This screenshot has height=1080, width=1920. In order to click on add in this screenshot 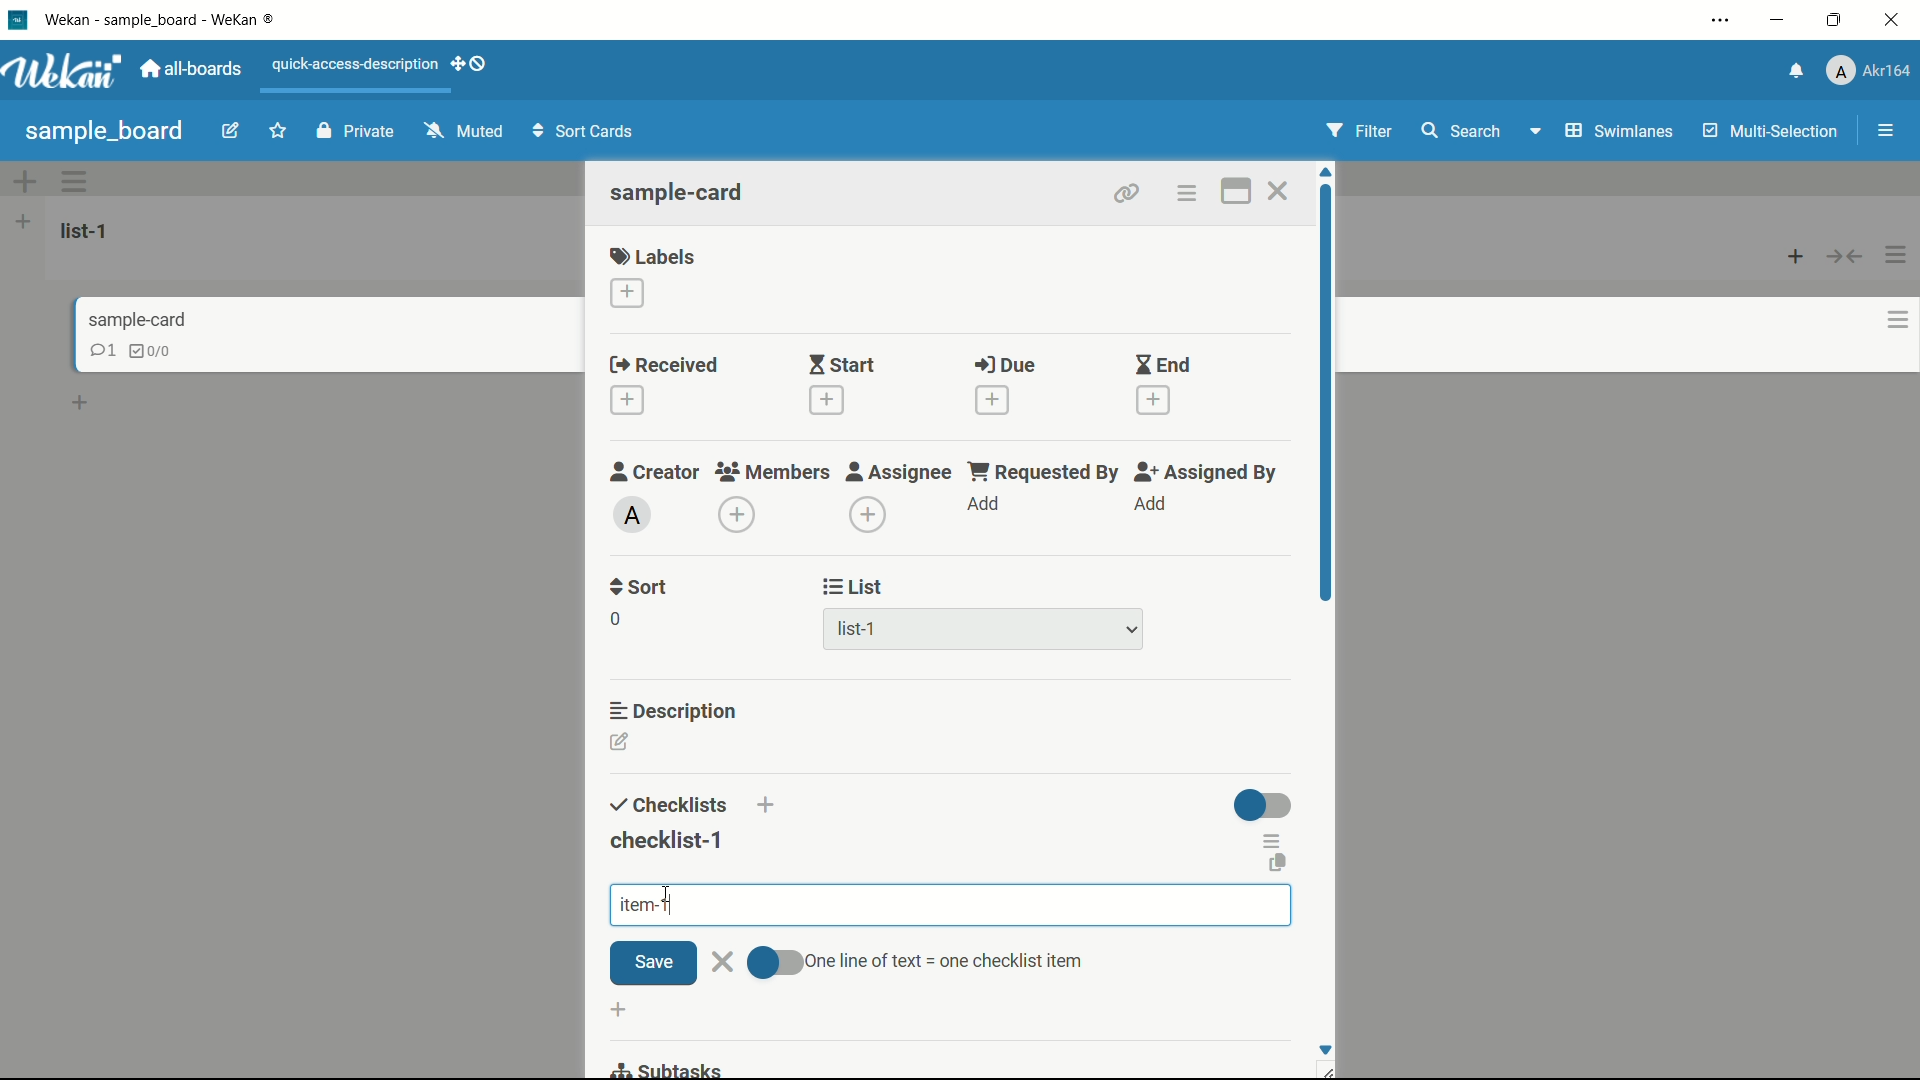, I will do `click(452, 63)`.